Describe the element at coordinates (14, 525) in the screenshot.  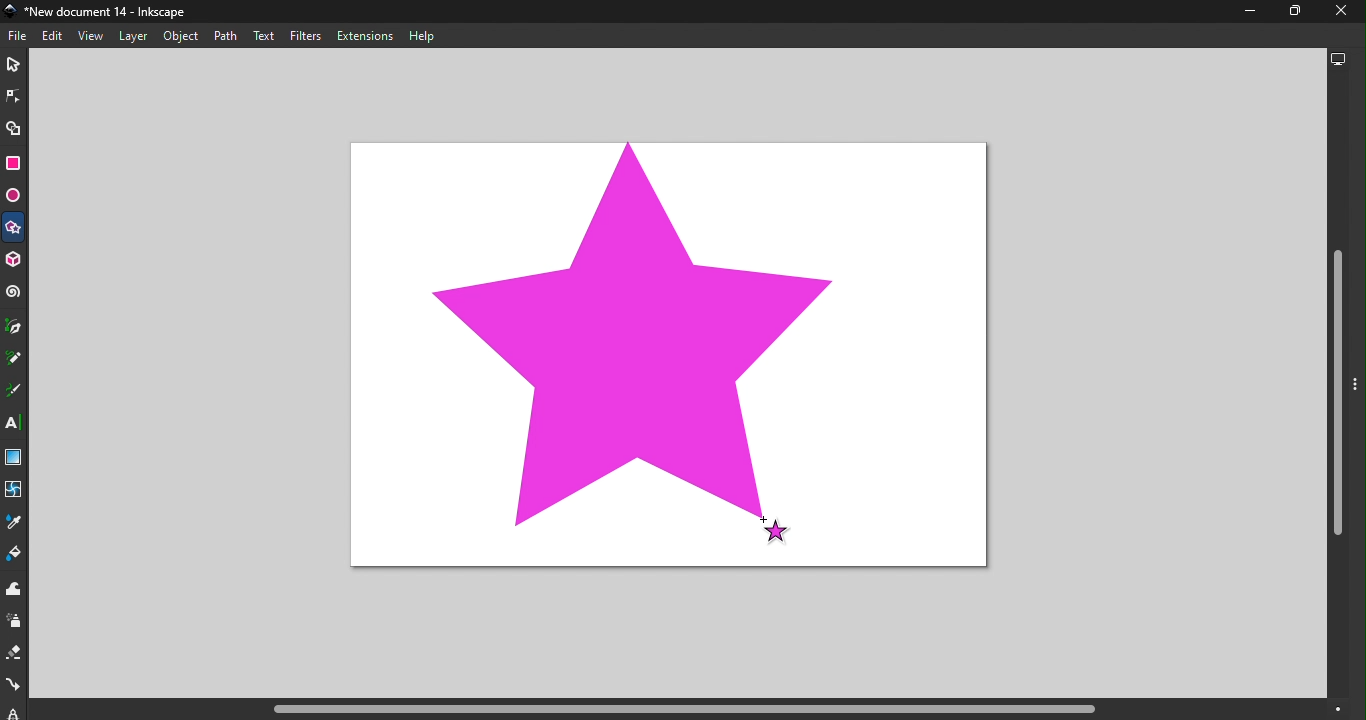
I see `Dropper tool` at that location.